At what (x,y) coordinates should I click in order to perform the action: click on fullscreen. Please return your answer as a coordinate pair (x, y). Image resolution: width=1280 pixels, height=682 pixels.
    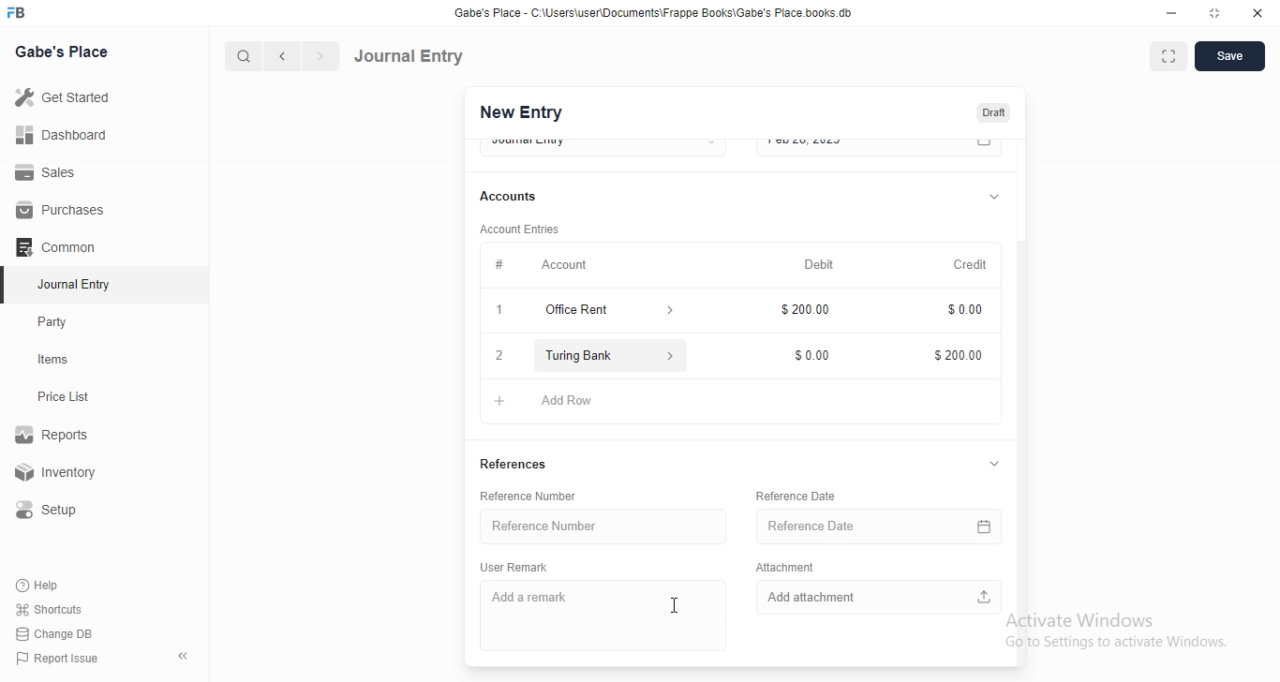
    Looking at the image, I should click on (1166, 57).